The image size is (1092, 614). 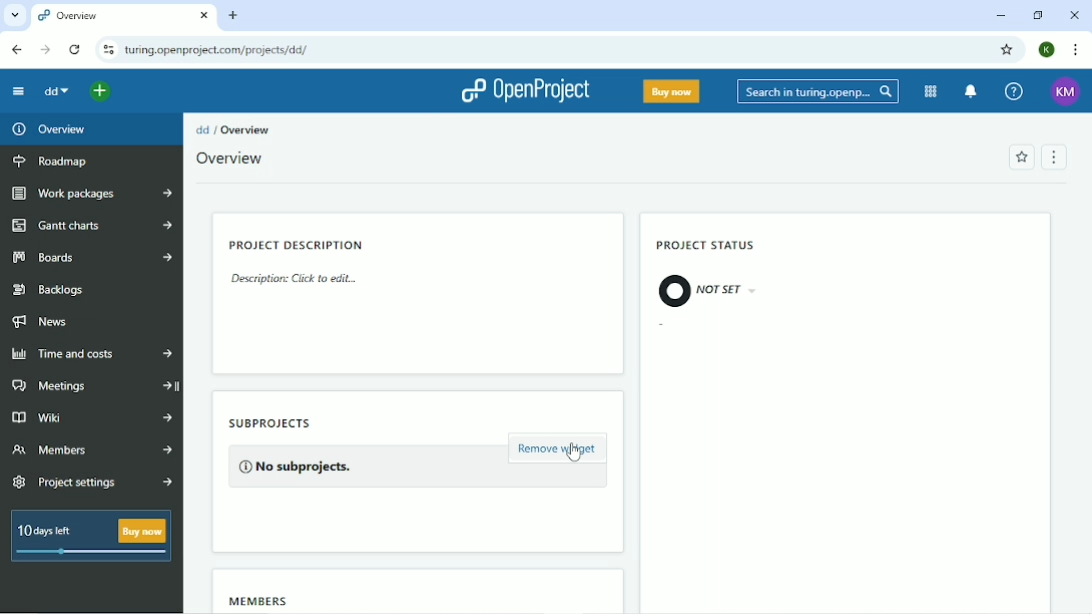 I want to click on Project settings, so click(x=96, y=483).